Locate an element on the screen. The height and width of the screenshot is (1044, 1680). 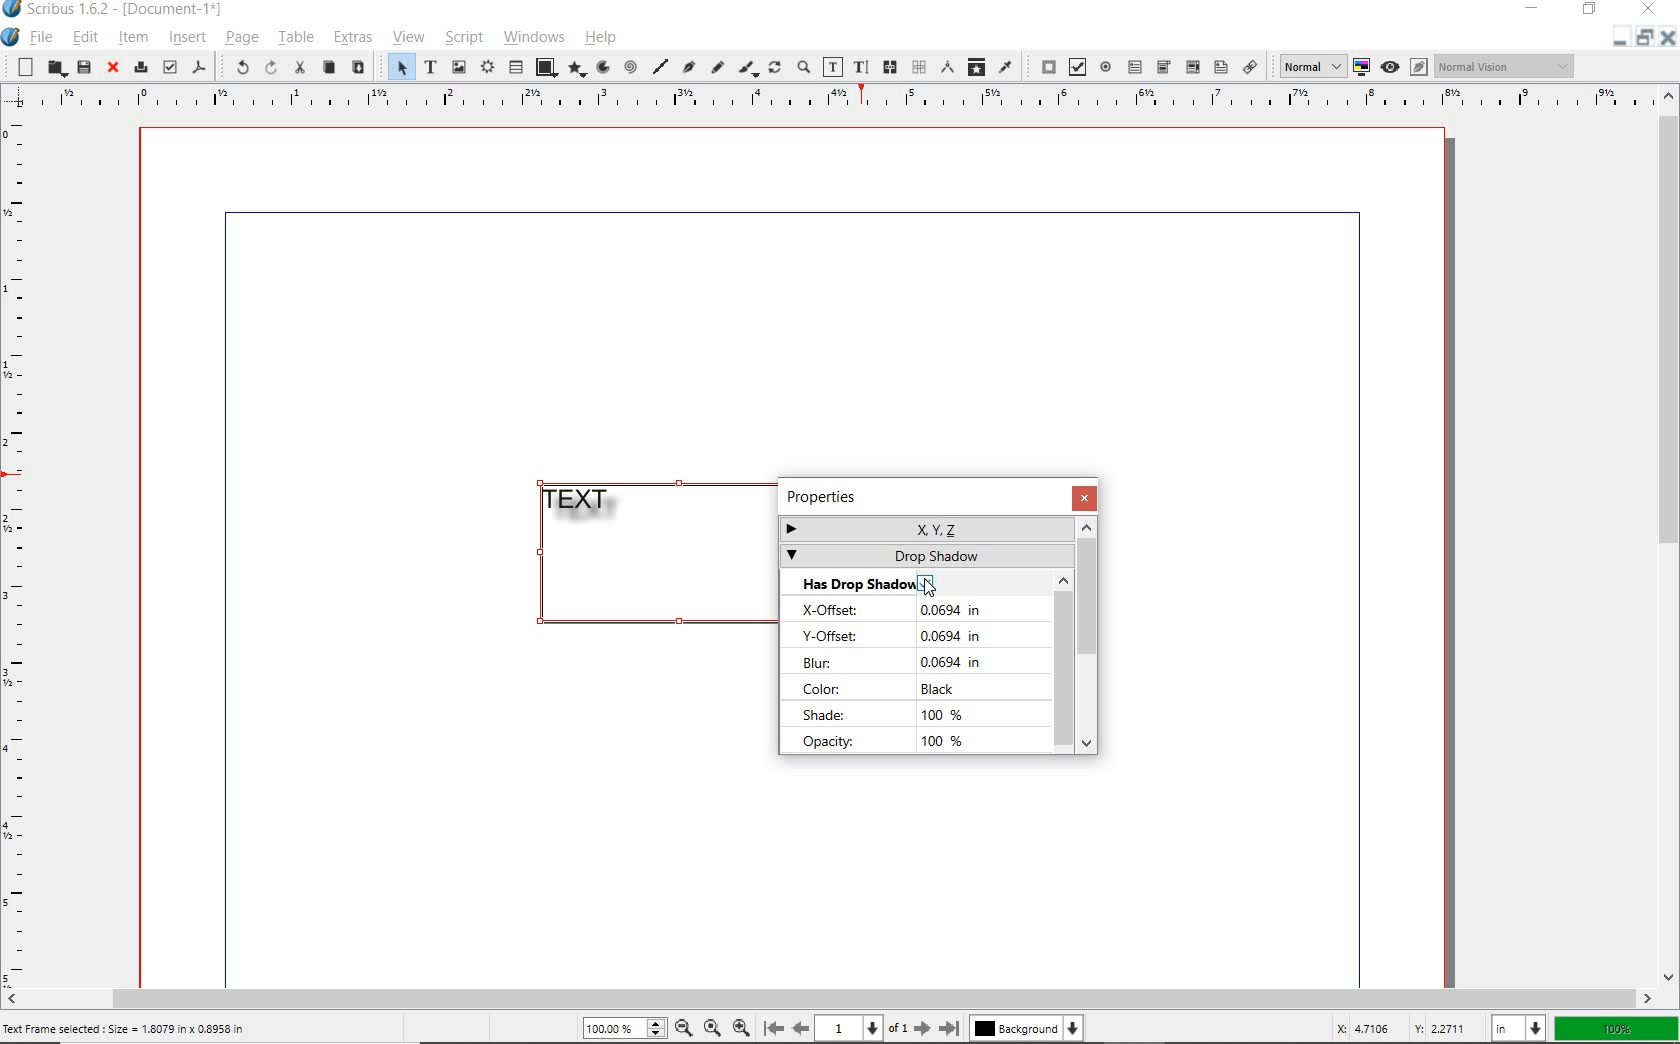
scrollbar is located at coordinates (1063, 662).